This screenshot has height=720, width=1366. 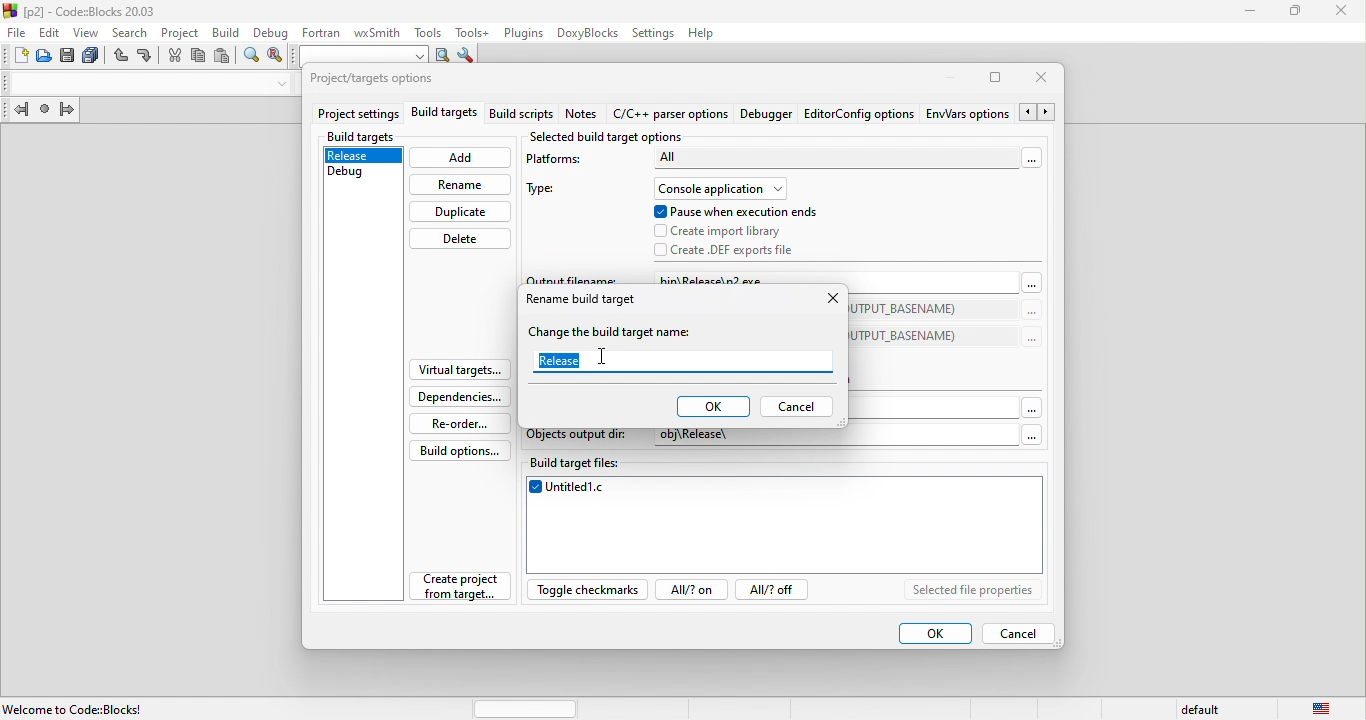 I want to click on close, so click(x=829, y=301).